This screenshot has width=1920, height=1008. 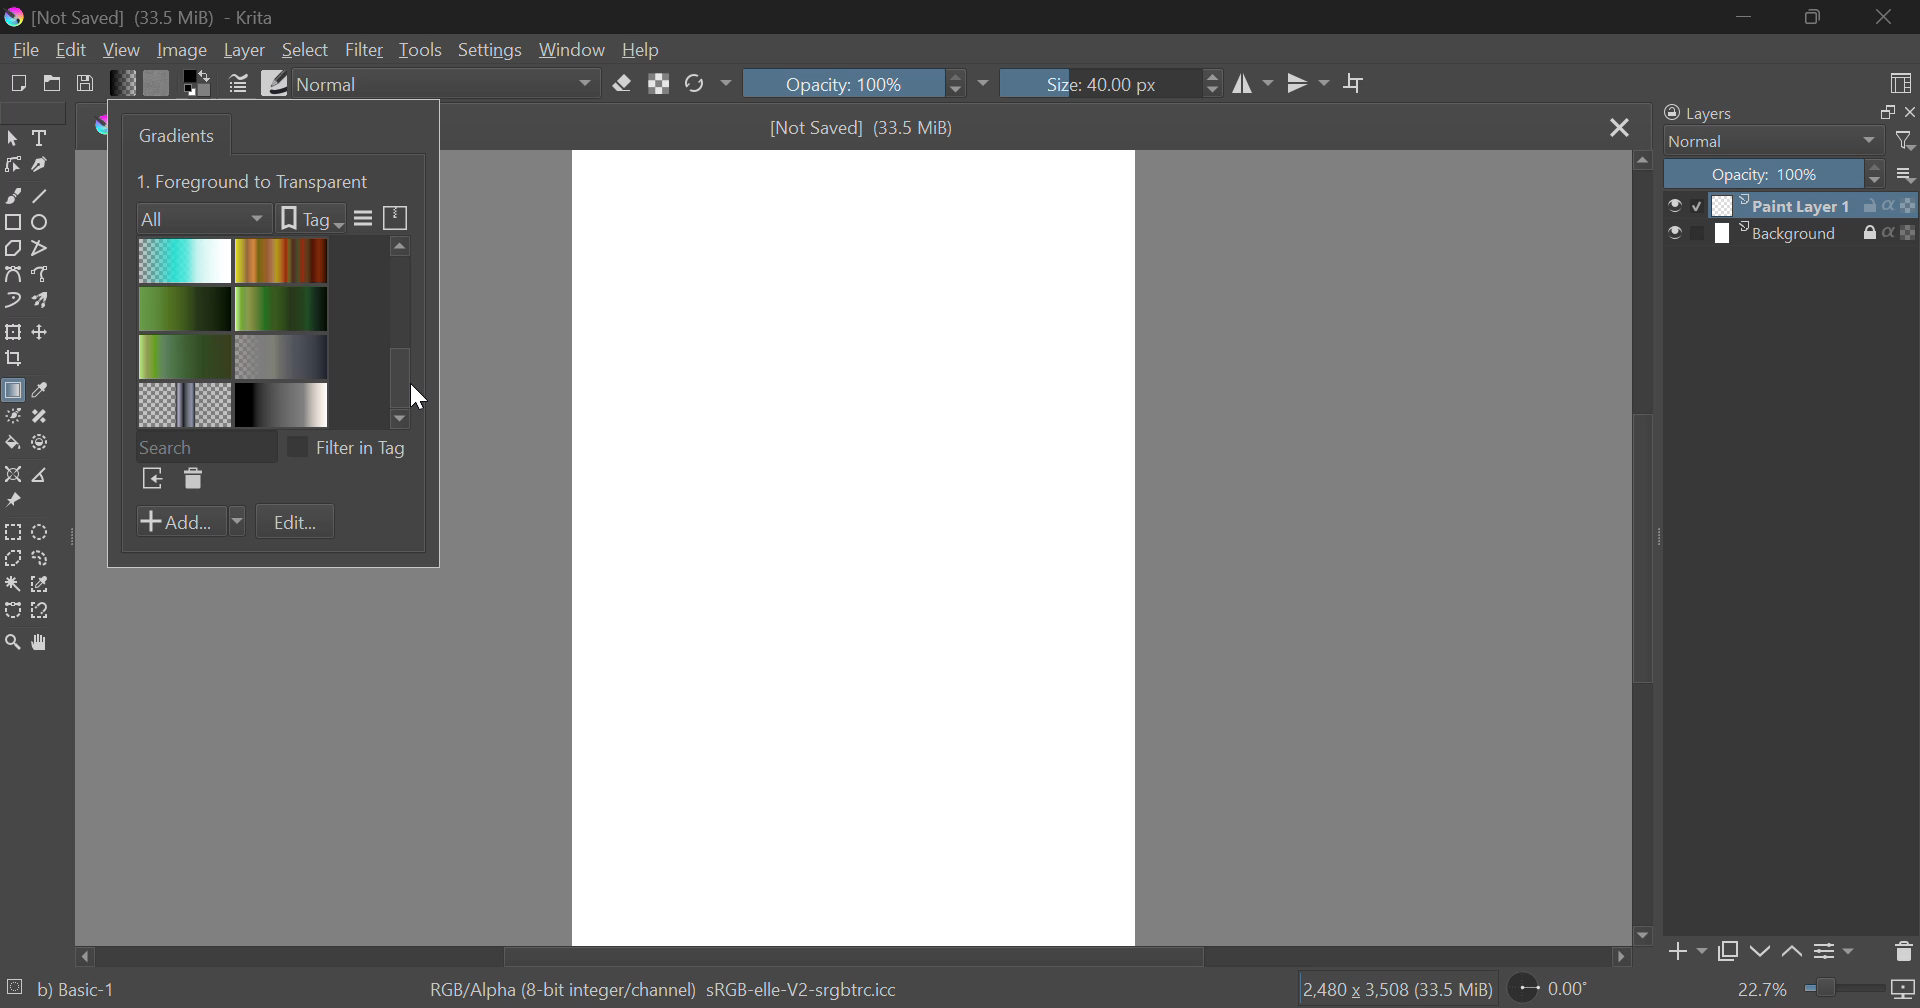 What do you see at coordinates (44, 276) in the screenshot?
I see `Freehand Path Tool` at bounding box center [44, 276].